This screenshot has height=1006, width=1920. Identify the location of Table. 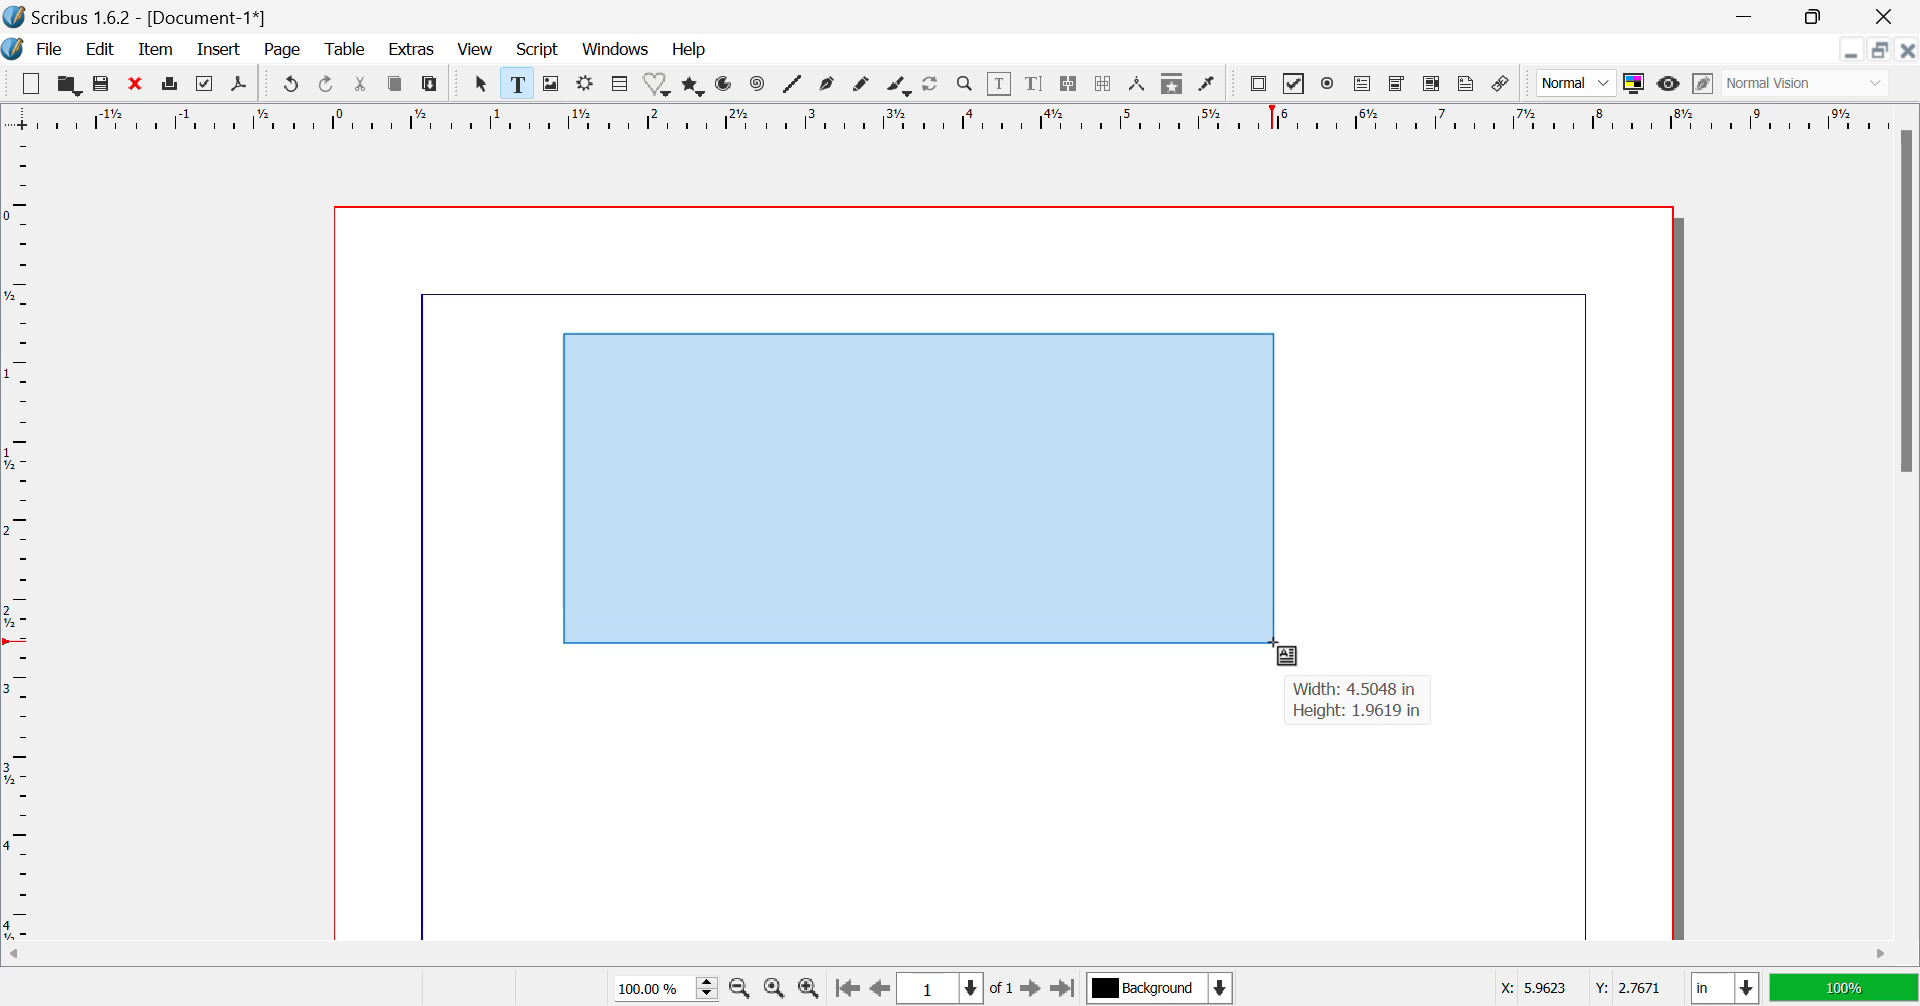
(620, 85).